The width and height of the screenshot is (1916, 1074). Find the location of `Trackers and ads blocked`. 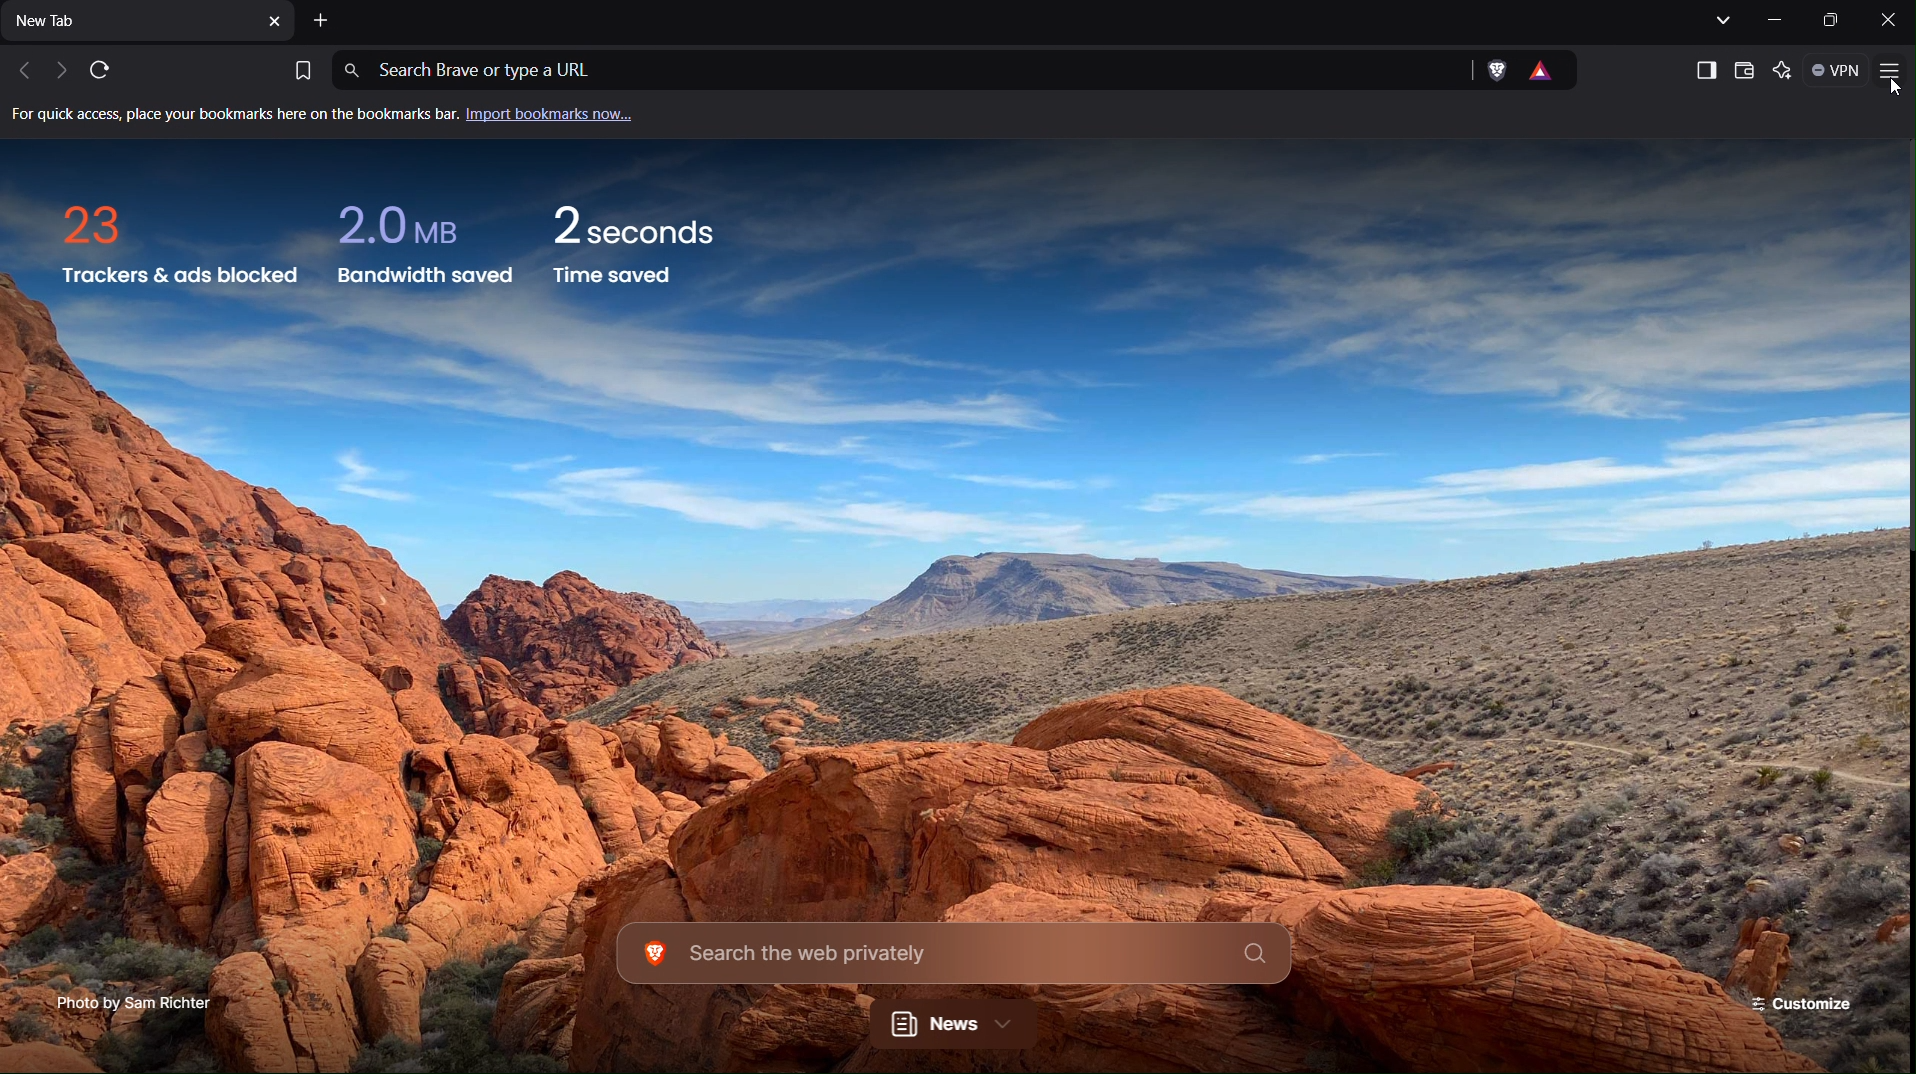

Trackers and ads blocked is located at coordinates (177, 242).